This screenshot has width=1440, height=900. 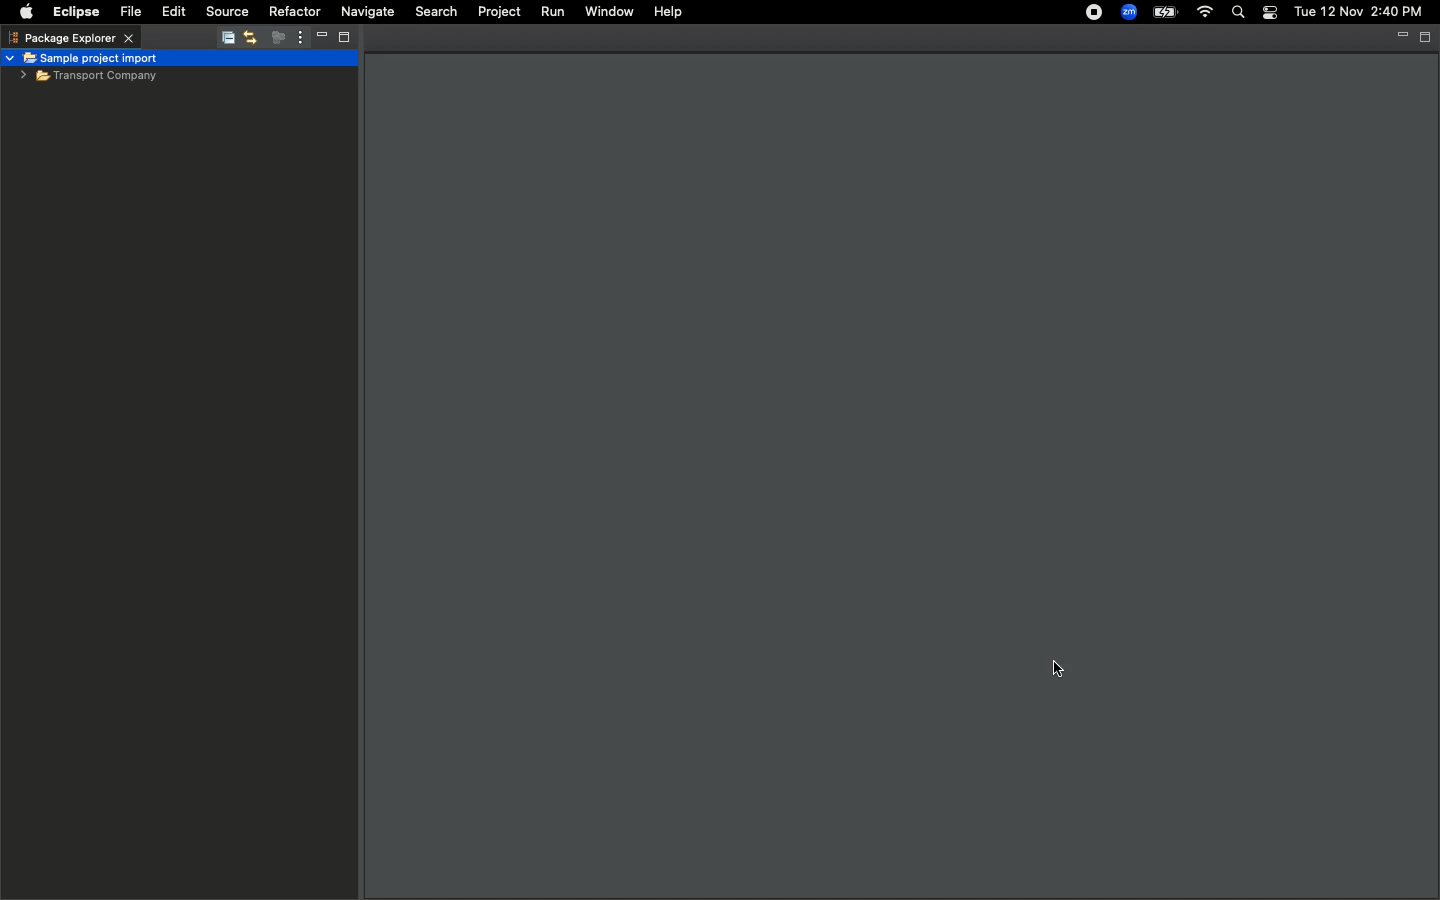 What do you see at coordinates (342, 40) in the screenshot?
I see `Maximize` at bounding box center [342, 40].